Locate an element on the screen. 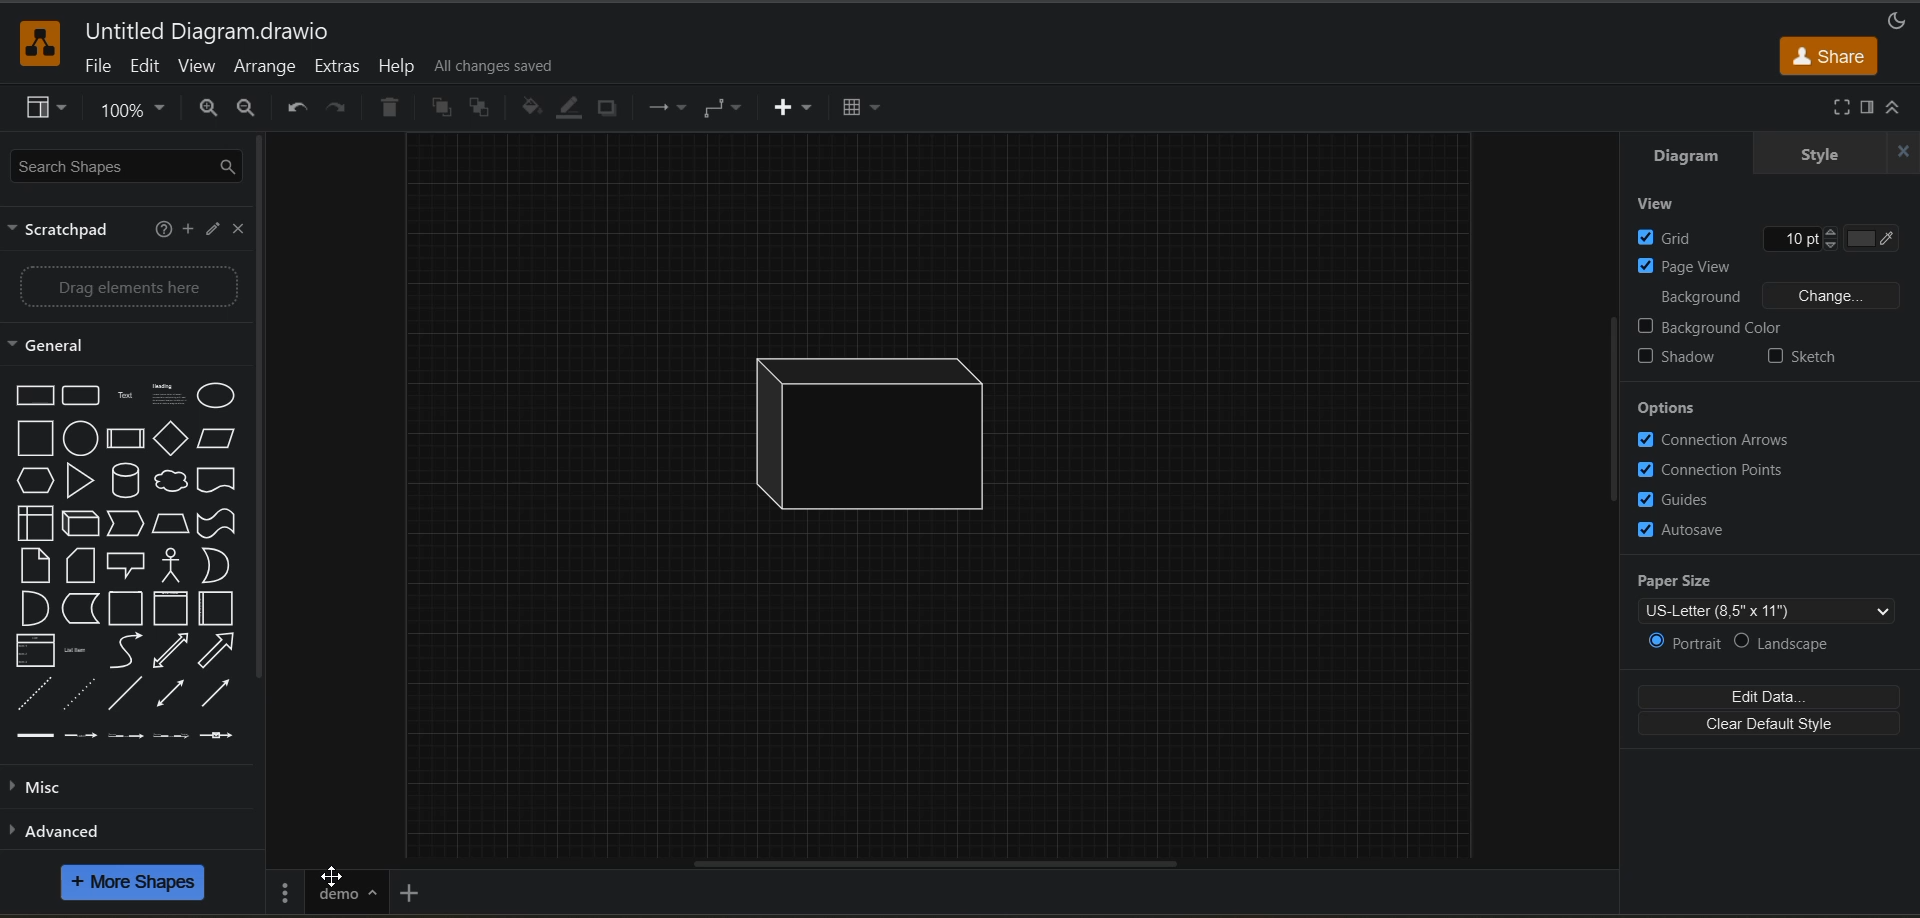  edit data is located at coordinates (1769, 697).